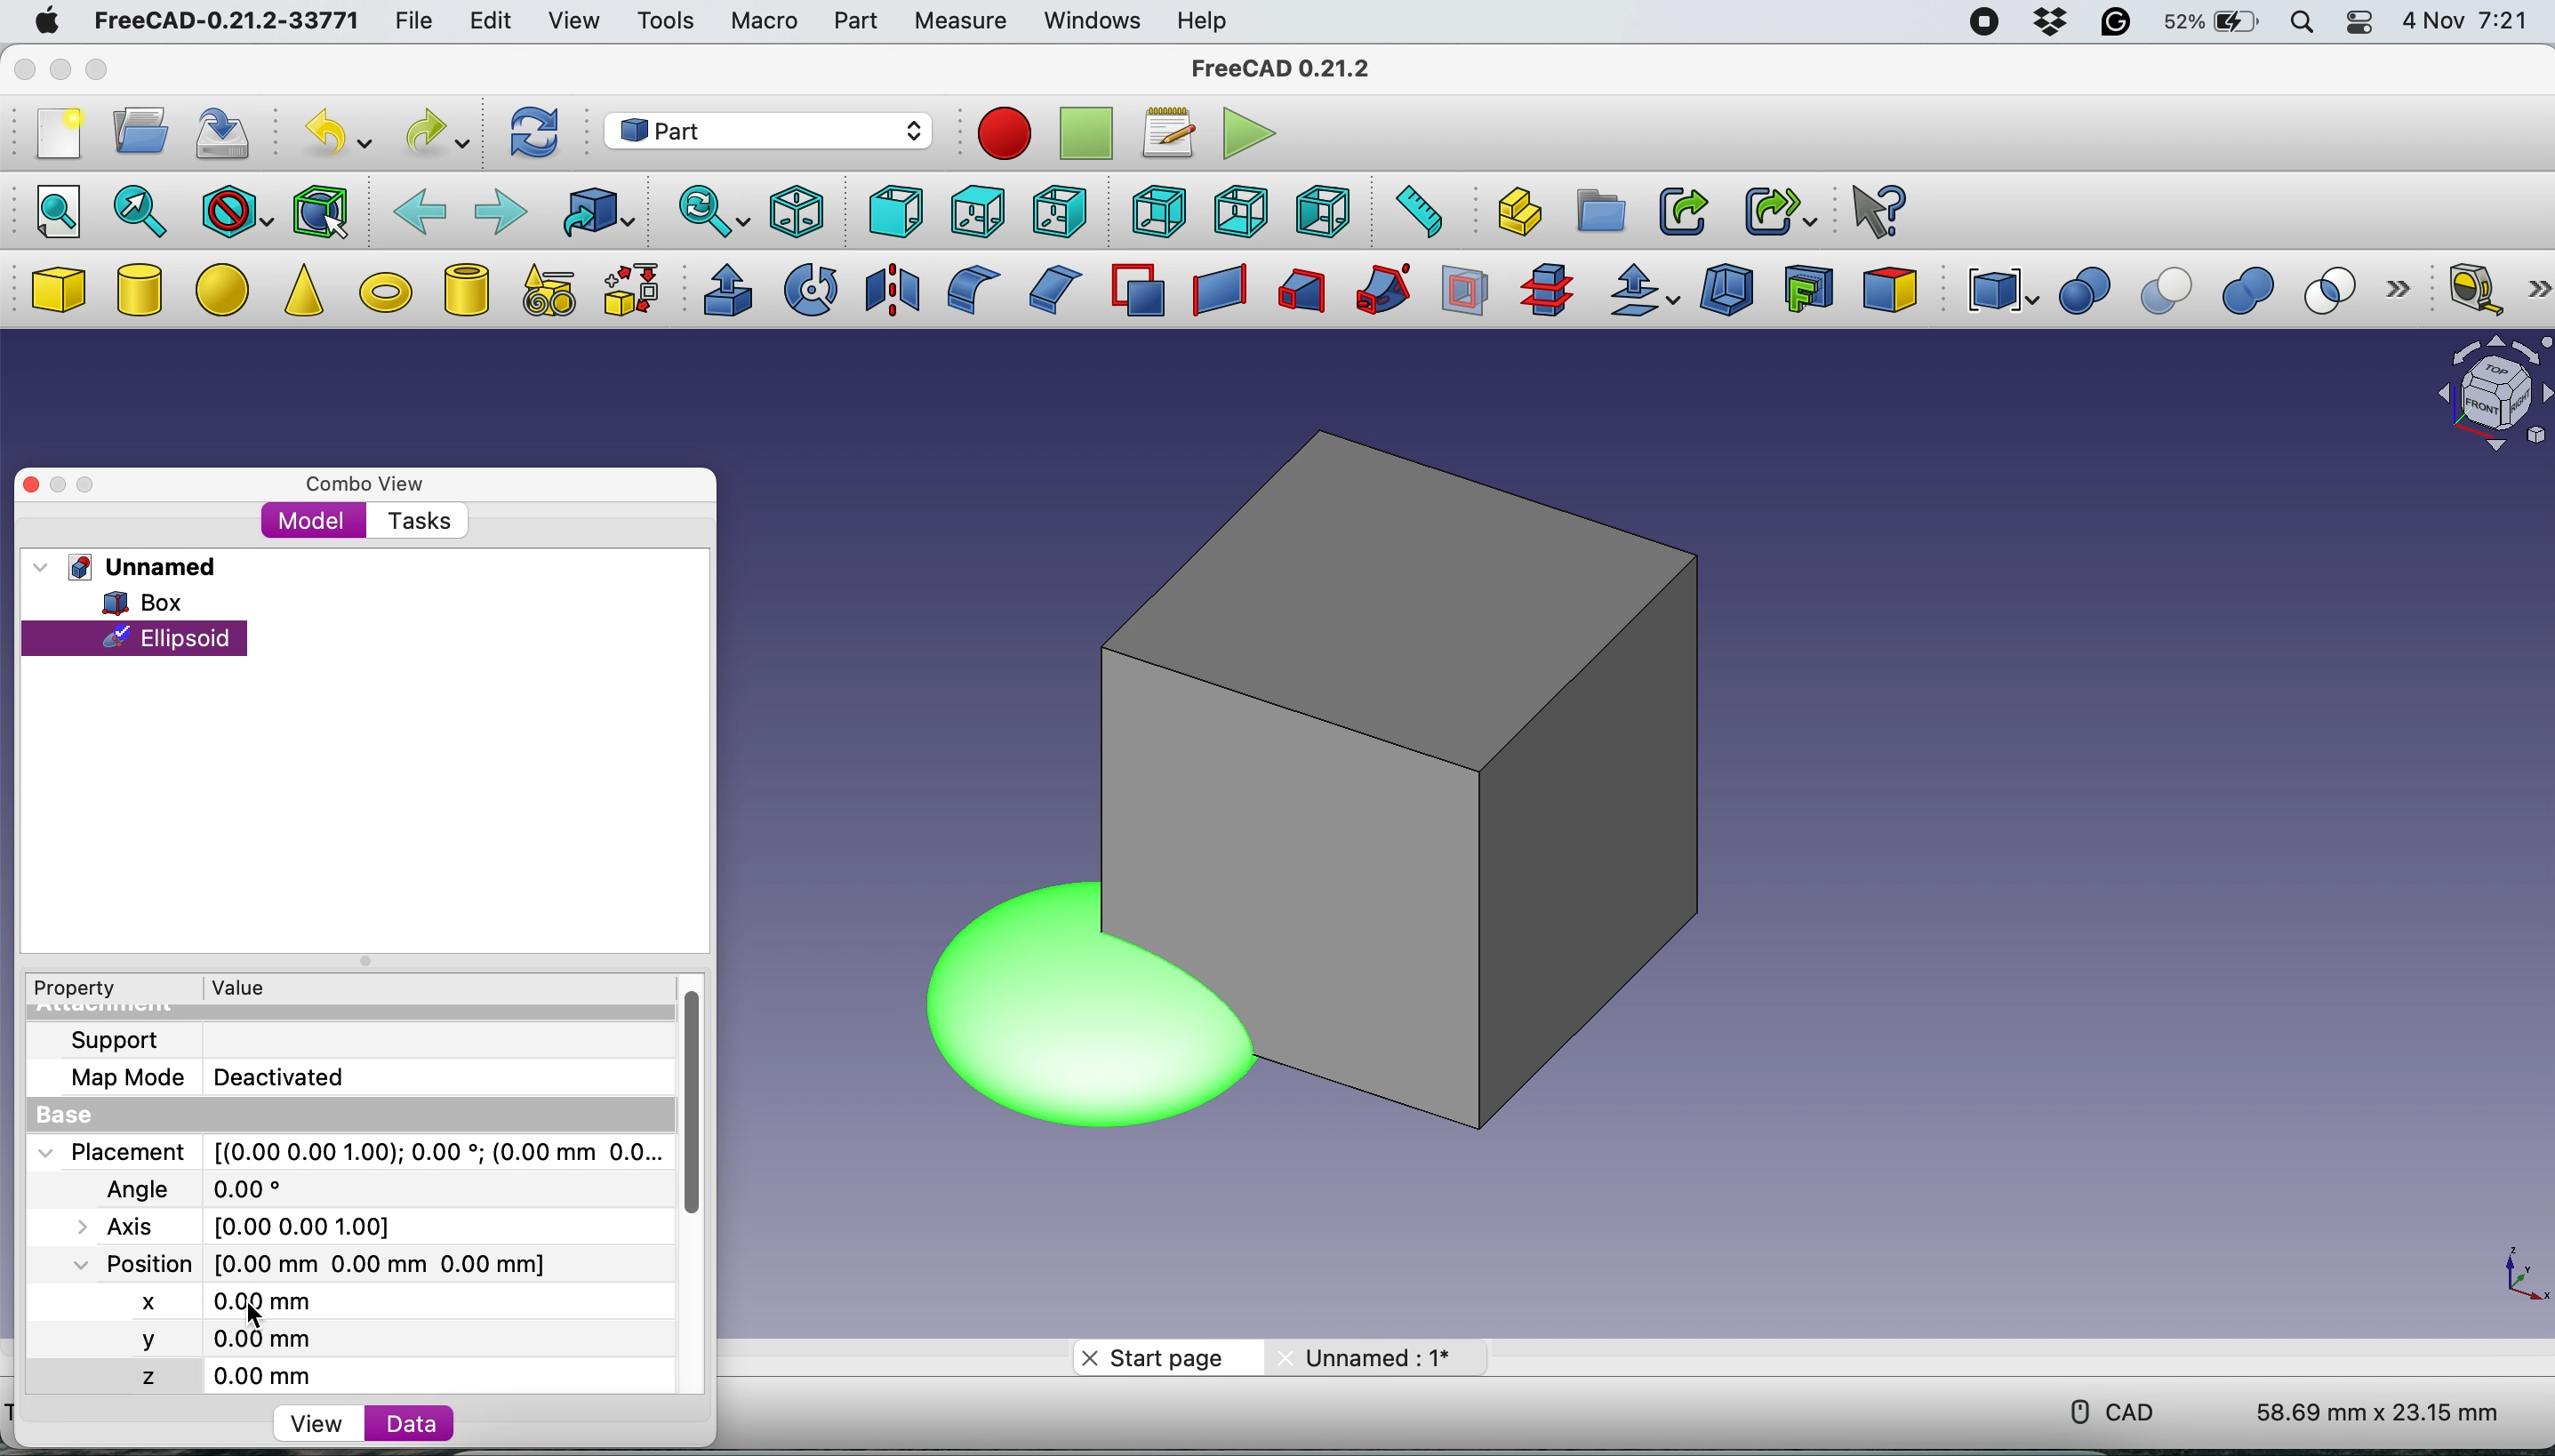 This screenshot has width=2555, height=1456. I want to click on sweep, so click(1375, 291).